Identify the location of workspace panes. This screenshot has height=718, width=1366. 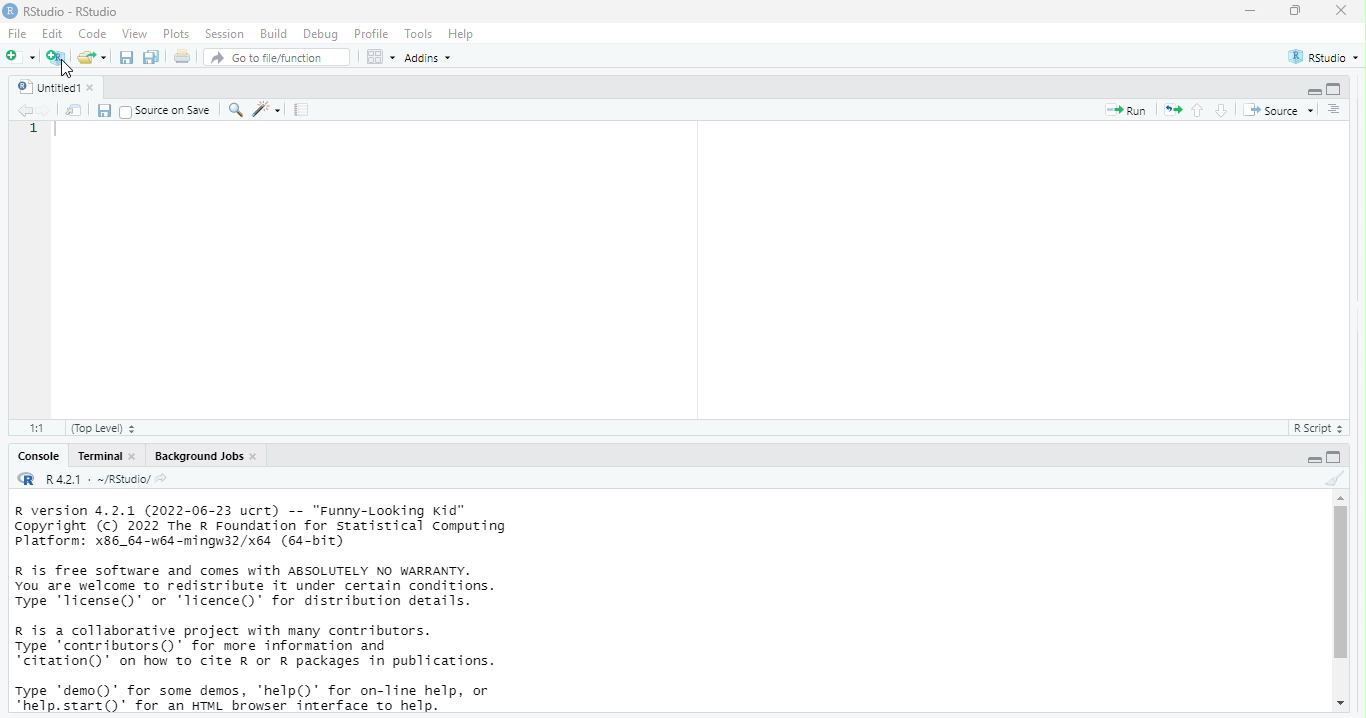
(379, 56).